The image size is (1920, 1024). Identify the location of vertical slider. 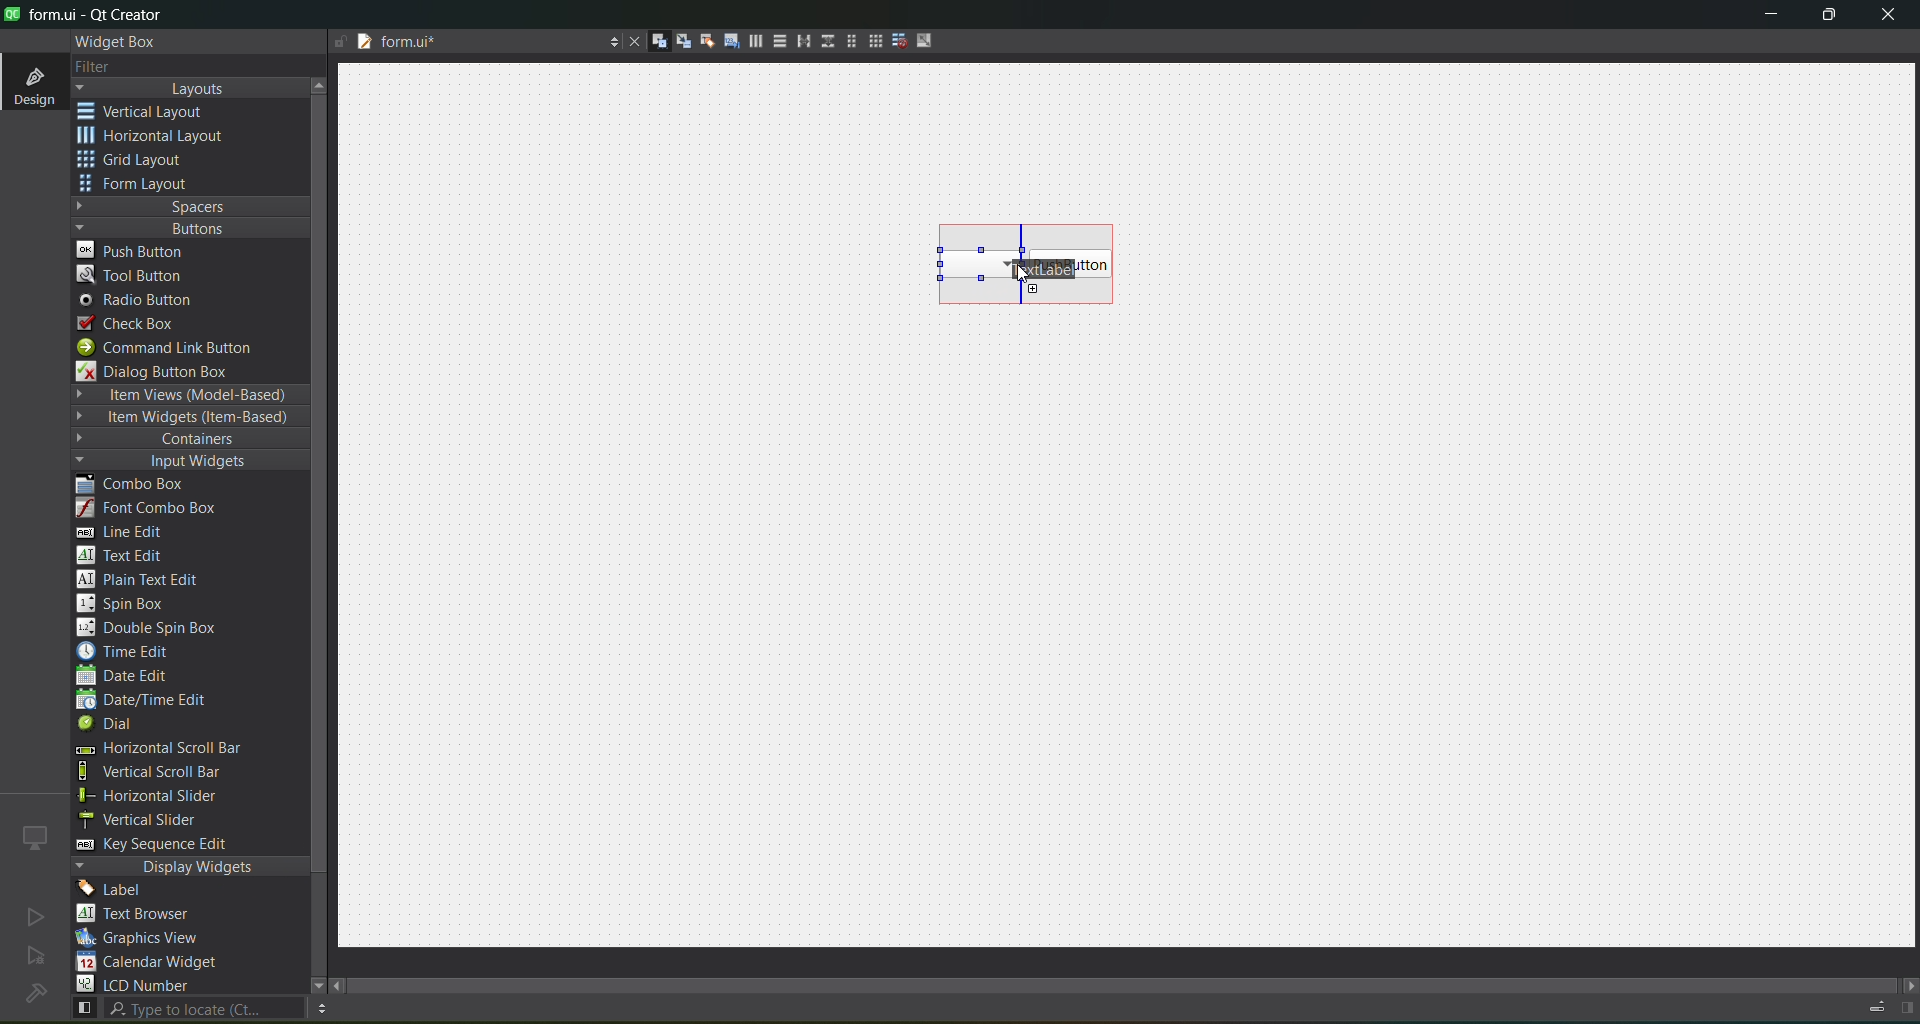
(157, 819).